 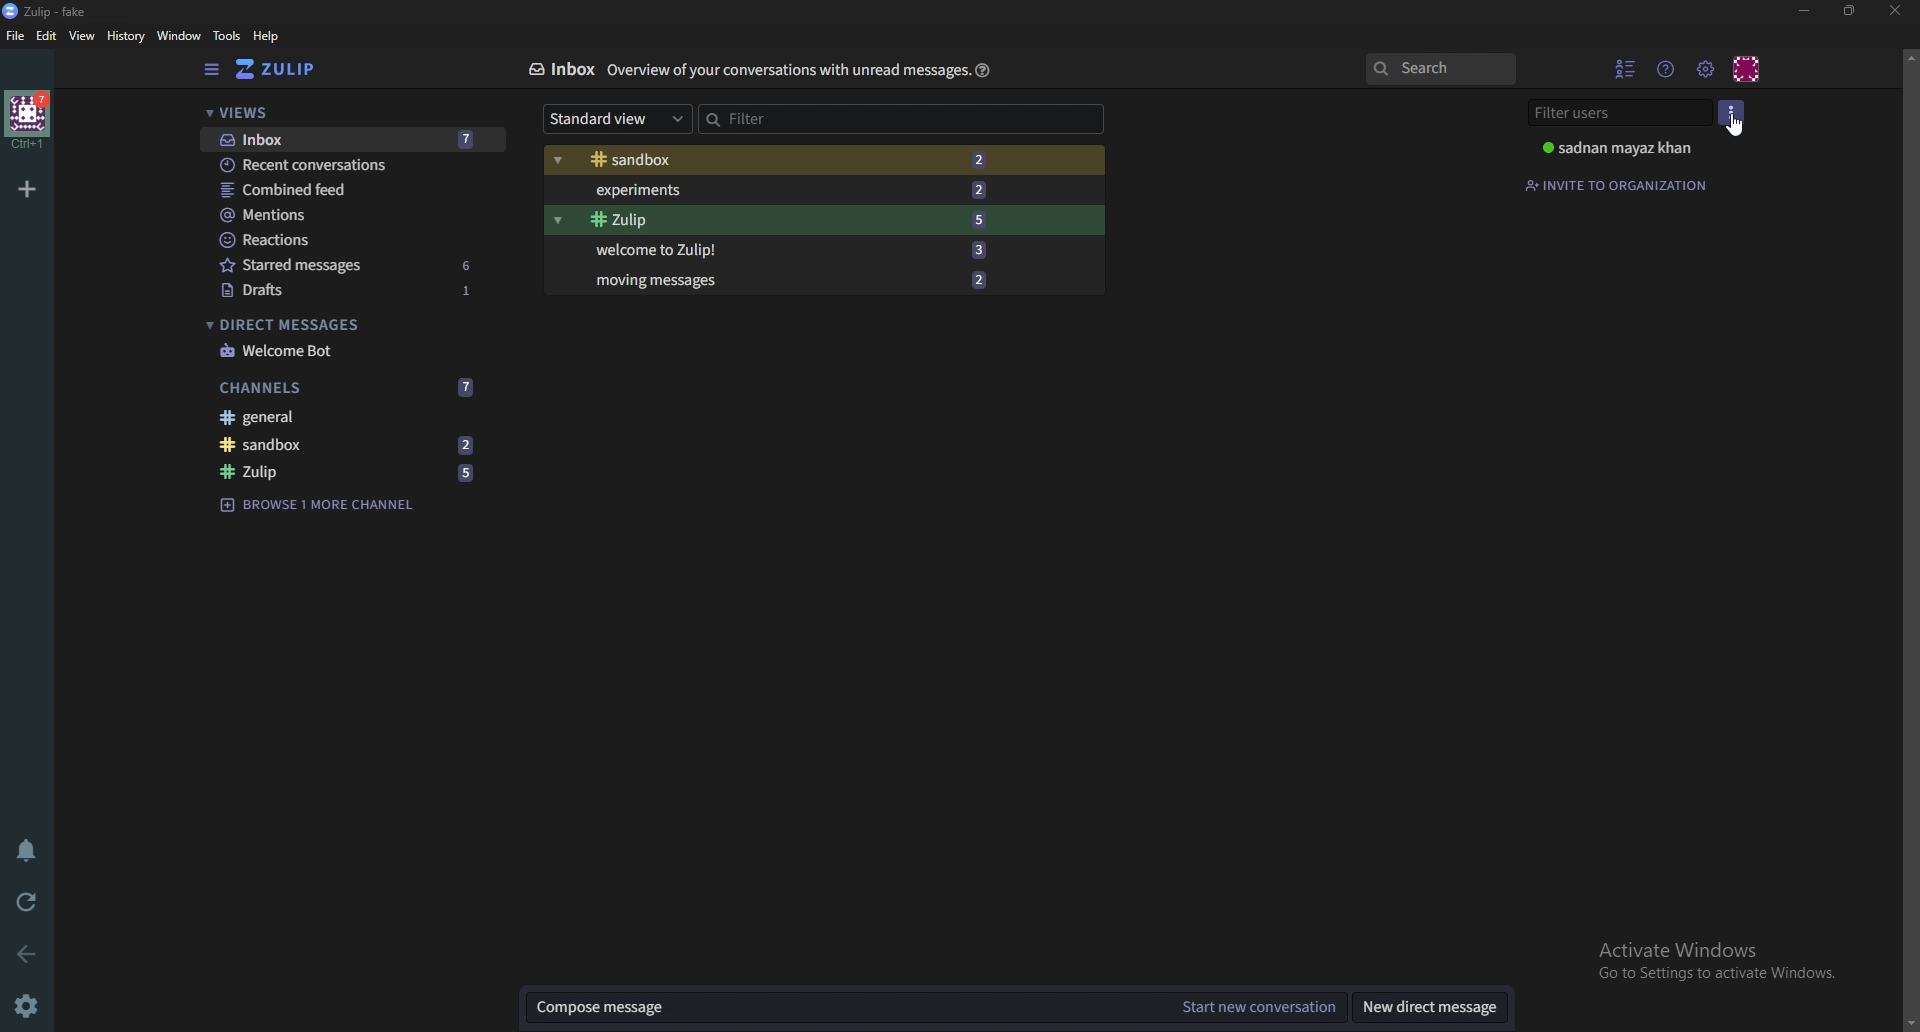 I want to click on Mentions, so click(x=355, y=214).